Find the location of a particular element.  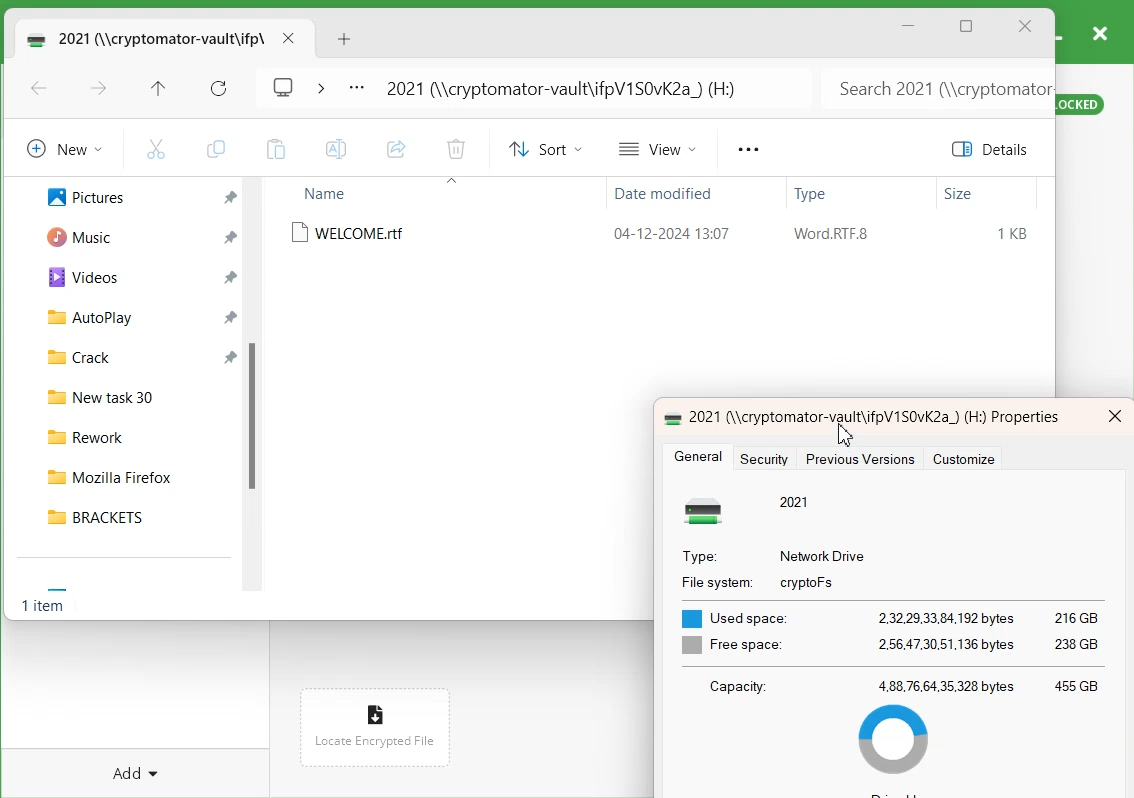

BRACKETS is located at coordinates (131, 516).